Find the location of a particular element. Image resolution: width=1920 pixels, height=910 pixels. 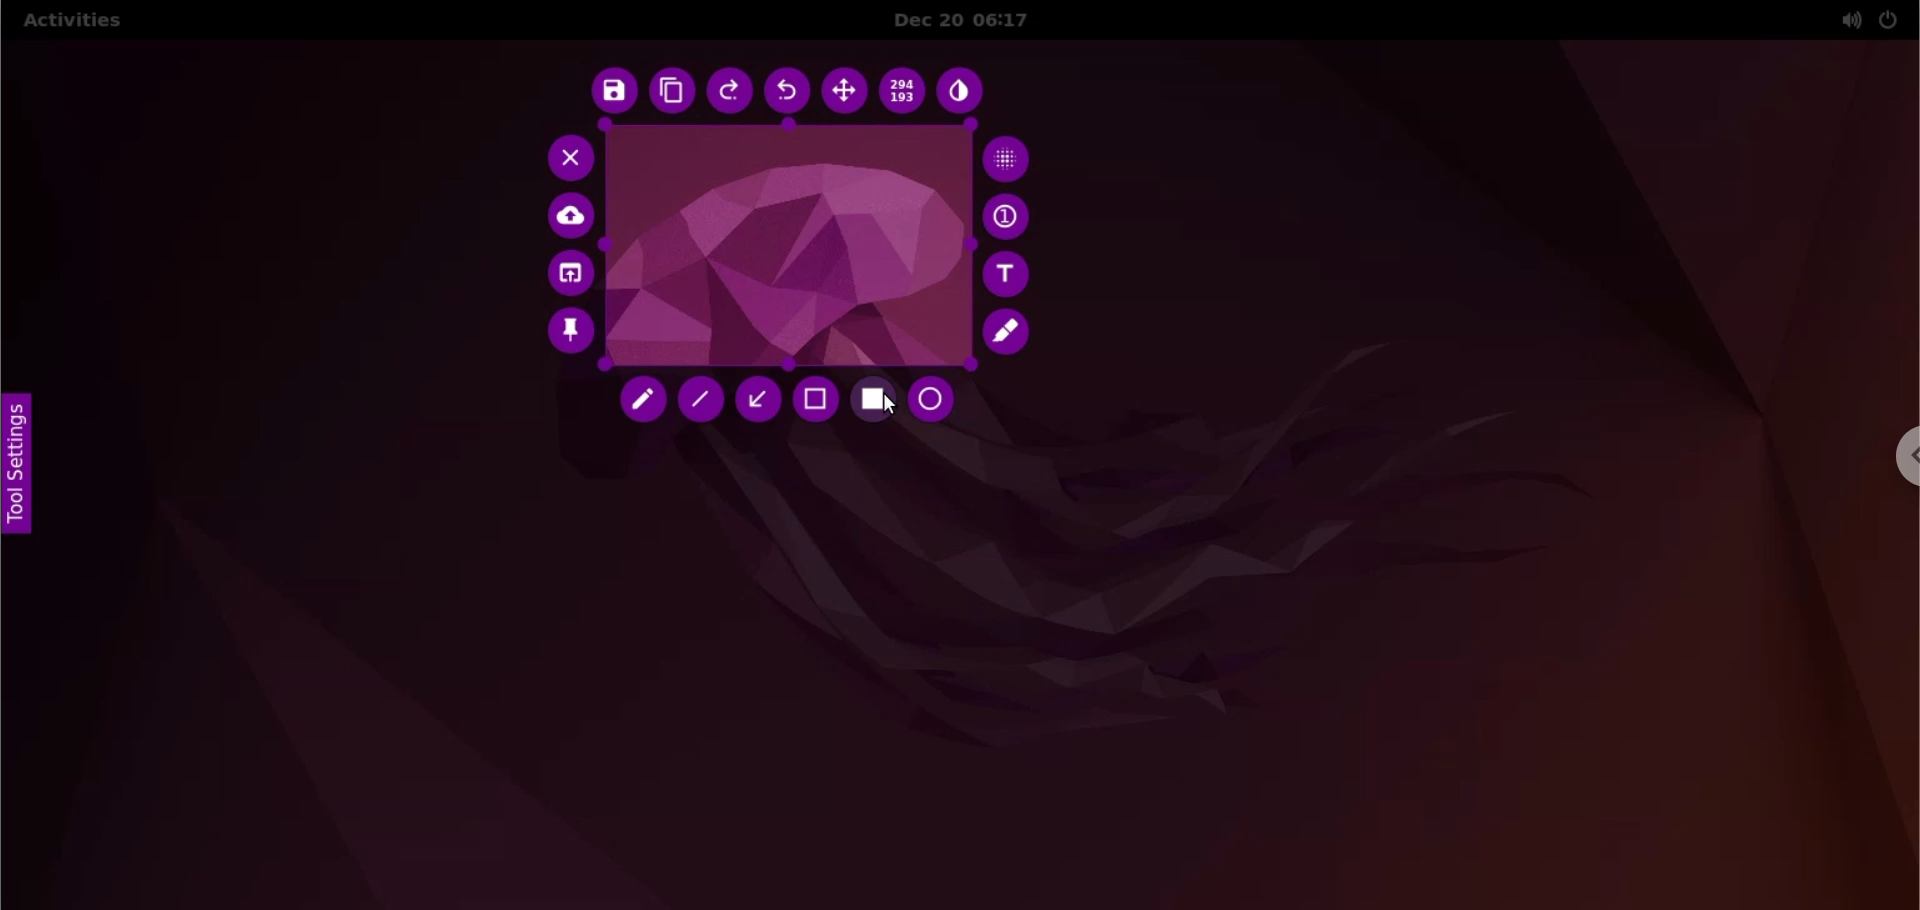

pin is located at coordinates (569, 335).